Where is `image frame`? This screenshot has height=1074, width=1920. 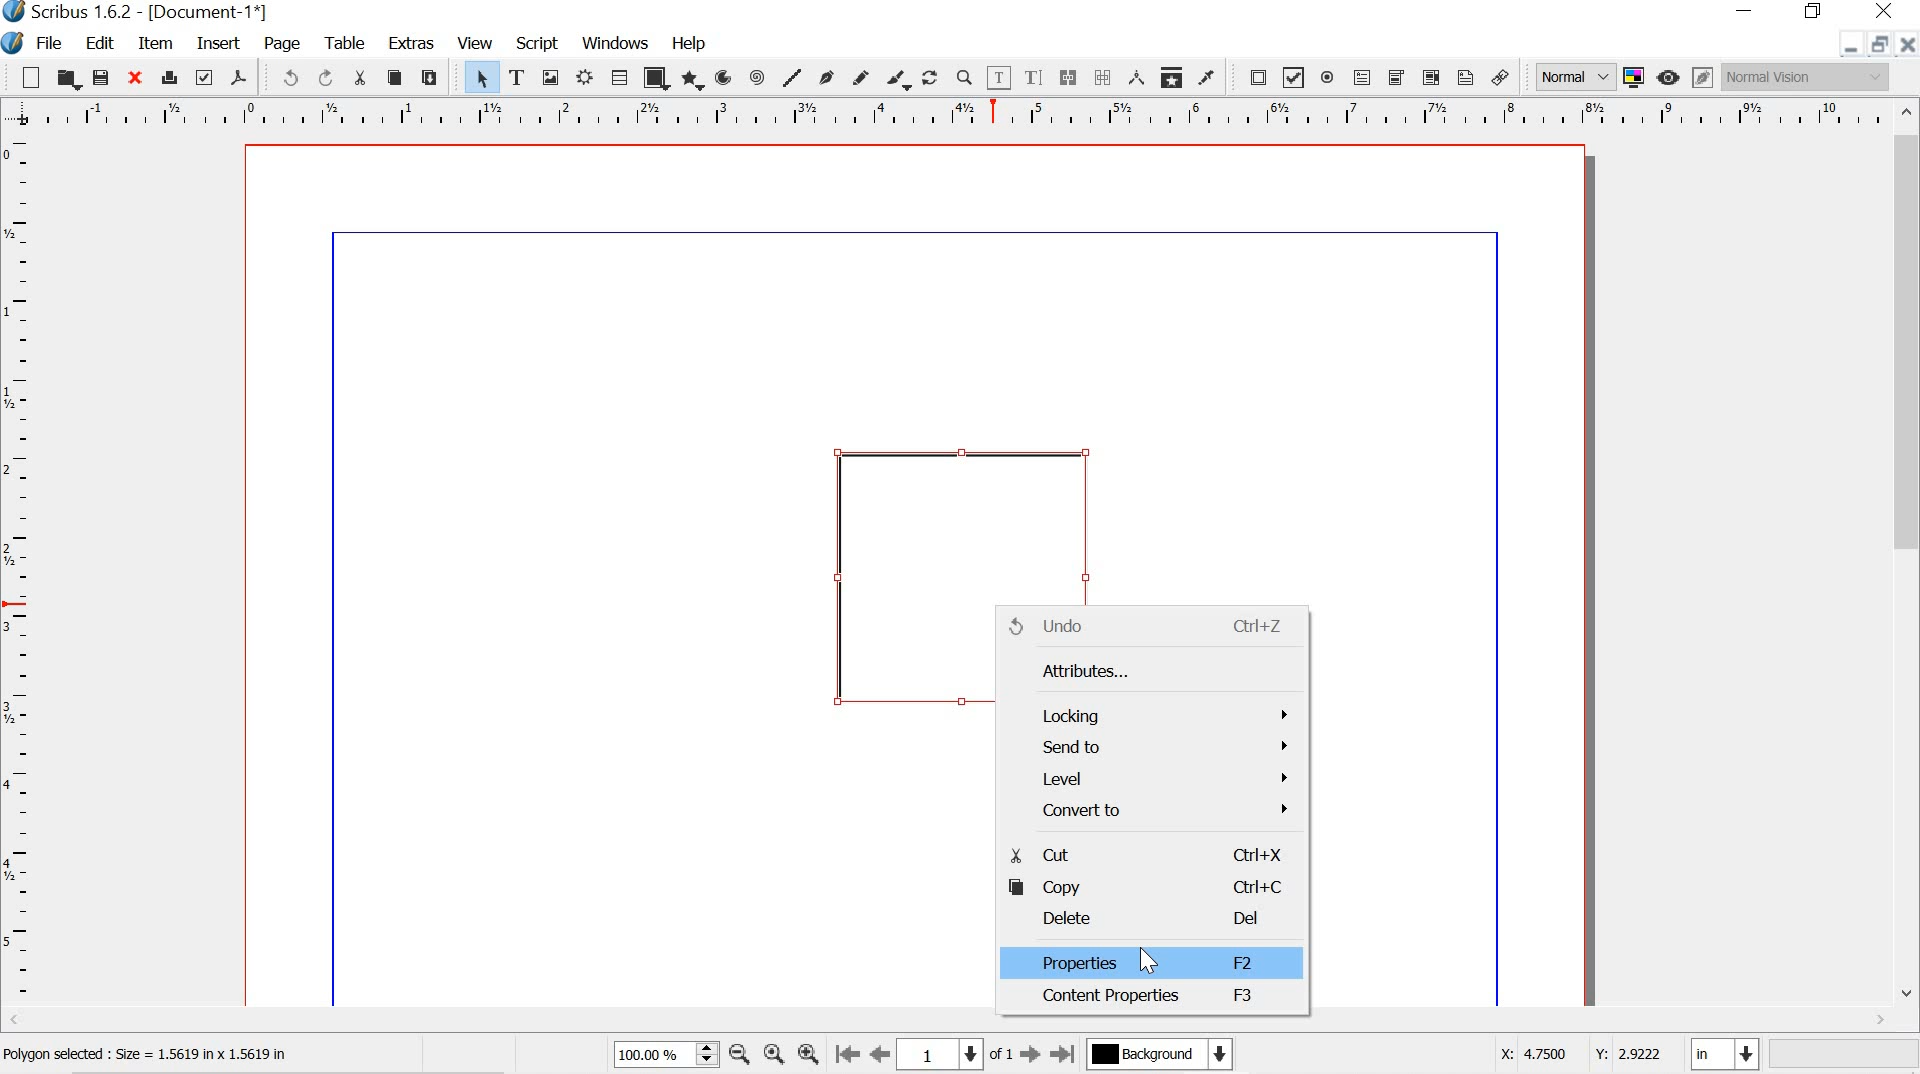 image frame is located at coordinates (551, 77).